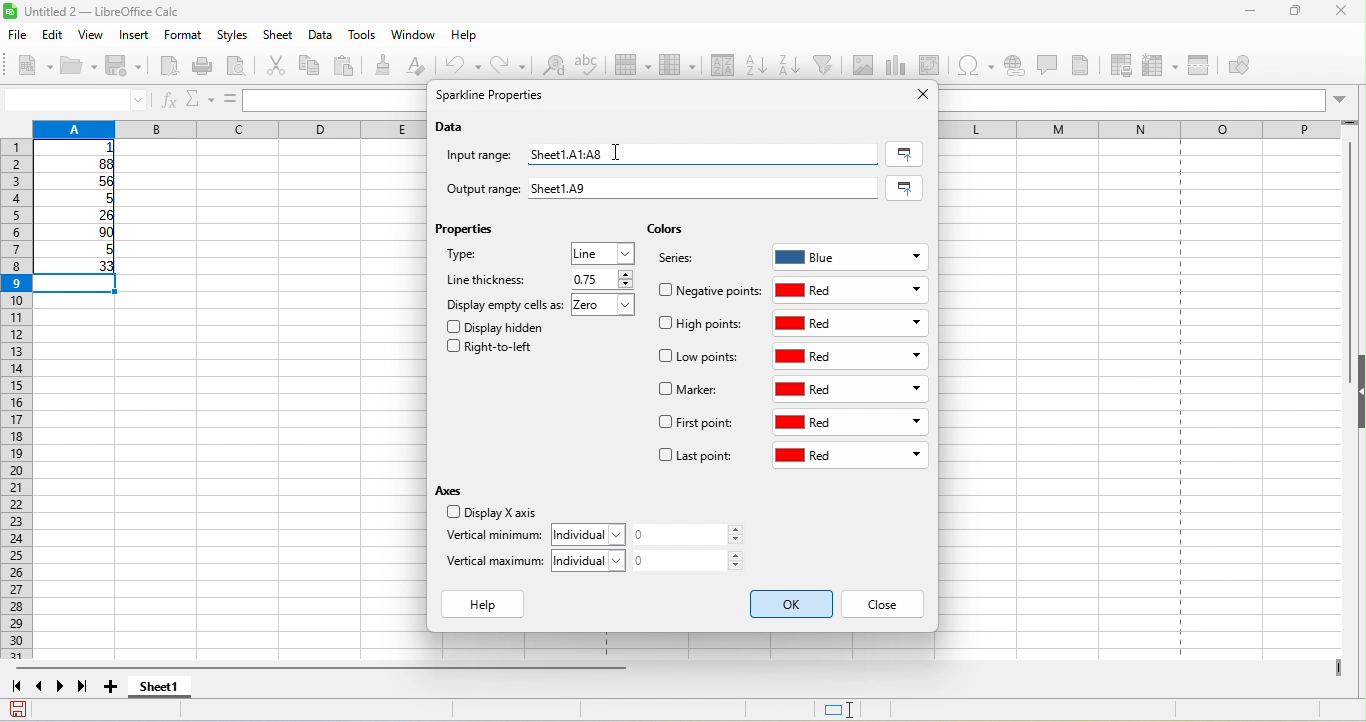 Image resolution: width=1366 pixels, height=722 pixels. I want to click on export directly as pdf, so click(172, 68).